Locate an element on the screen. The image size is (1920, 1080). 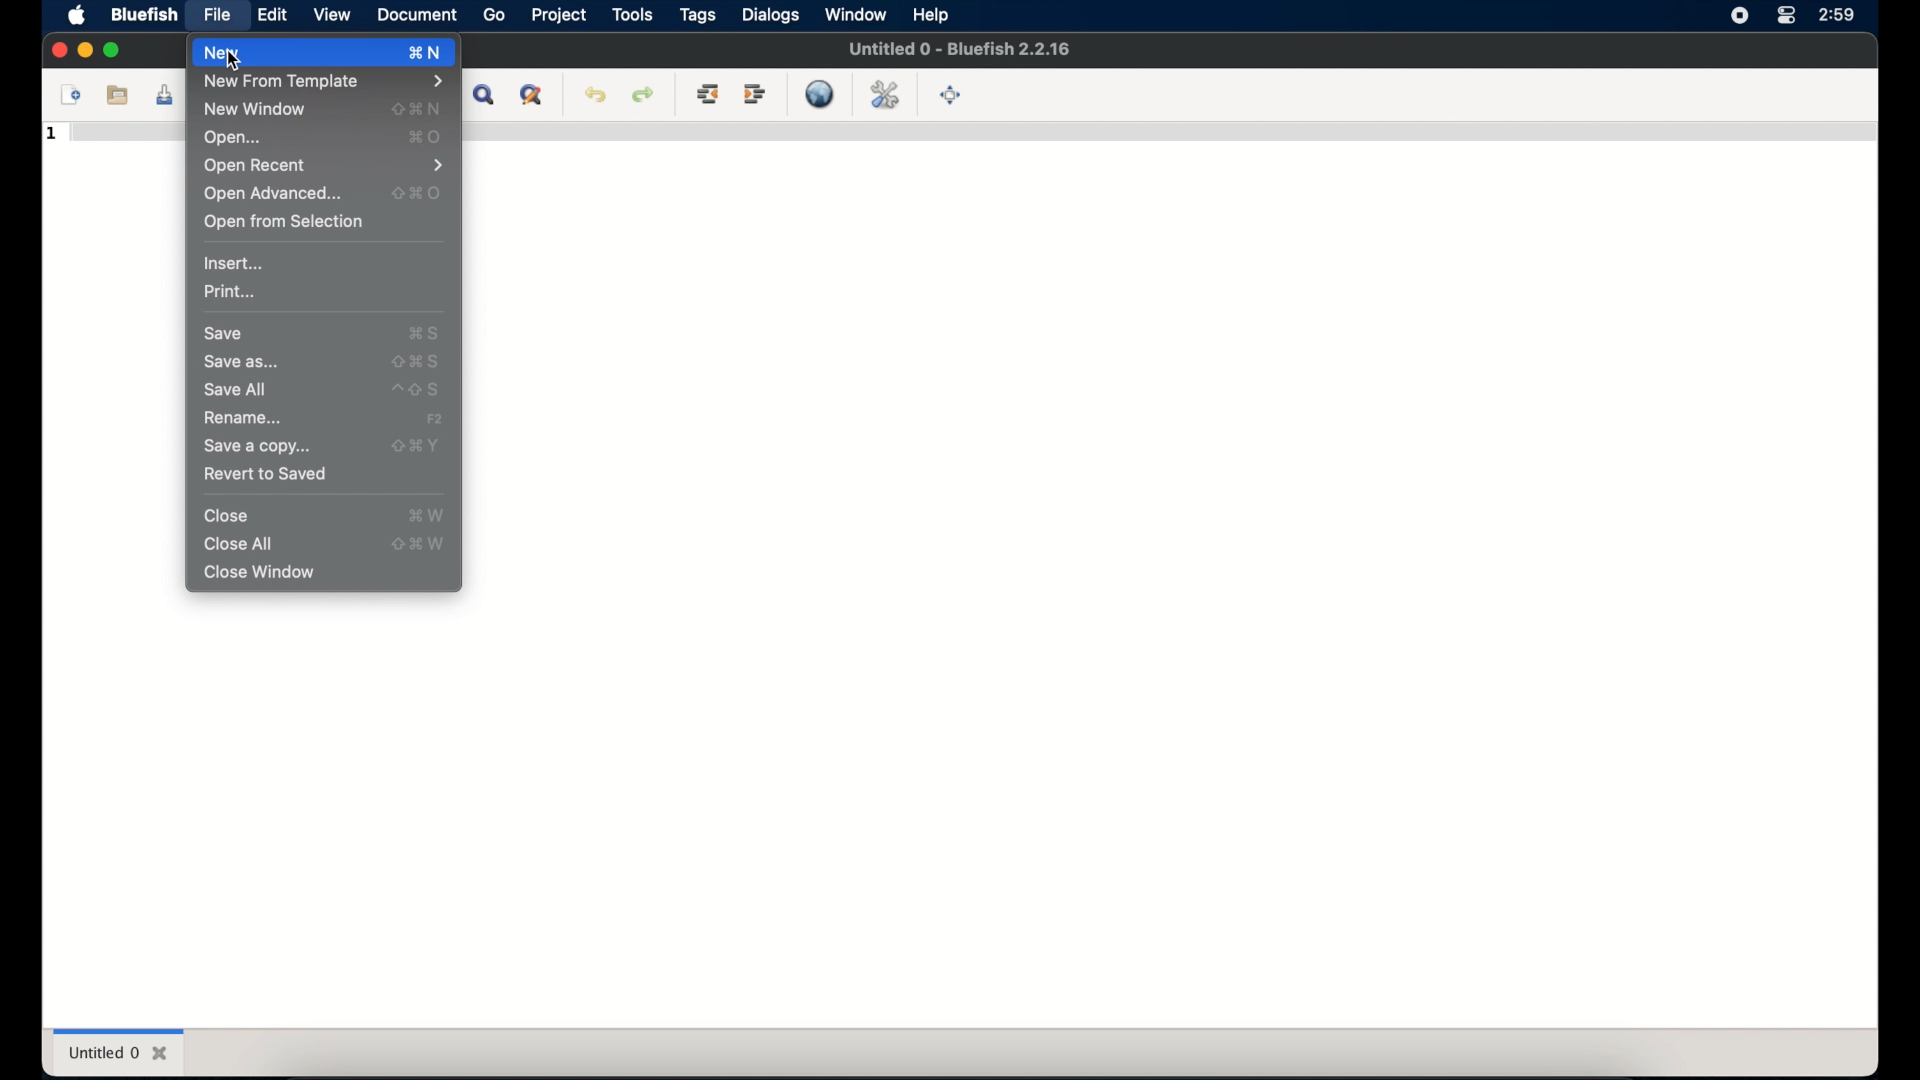
new window shortcut is located at coordinates (417, 109).